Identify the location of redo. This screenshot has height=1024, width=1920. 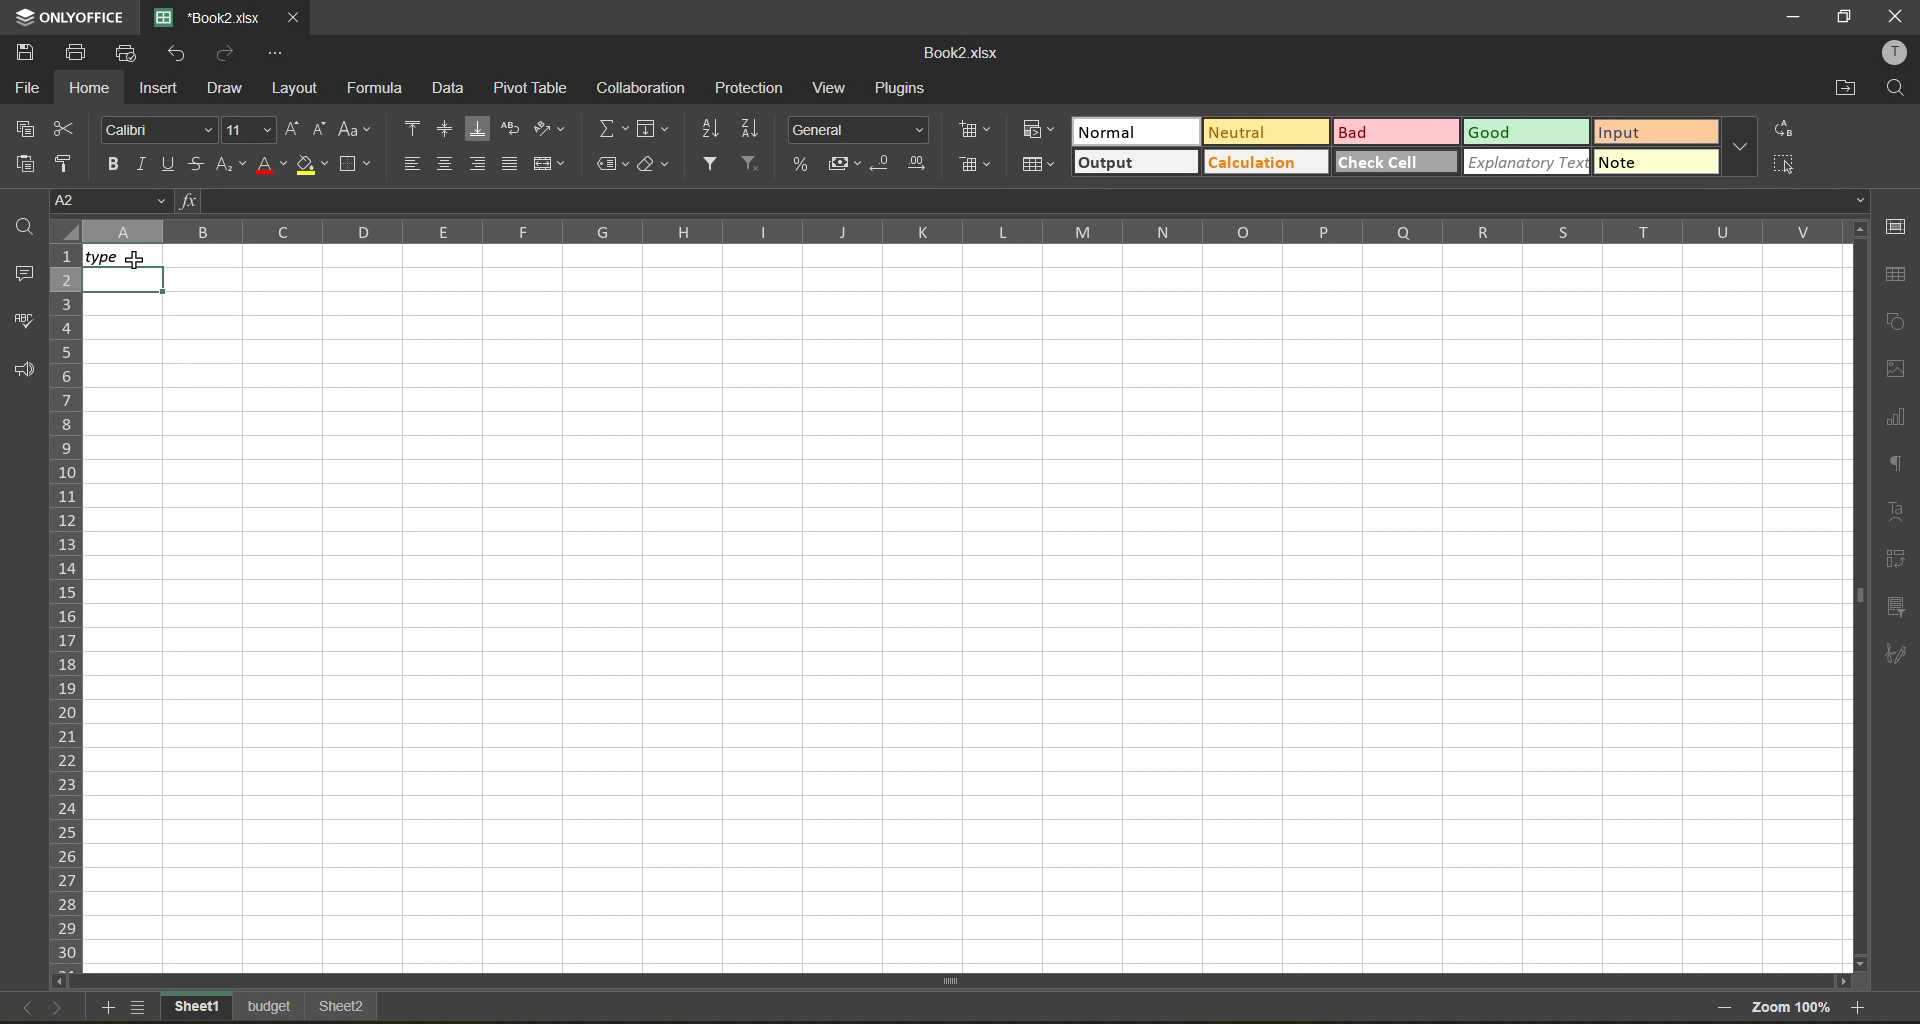
(232, 53).